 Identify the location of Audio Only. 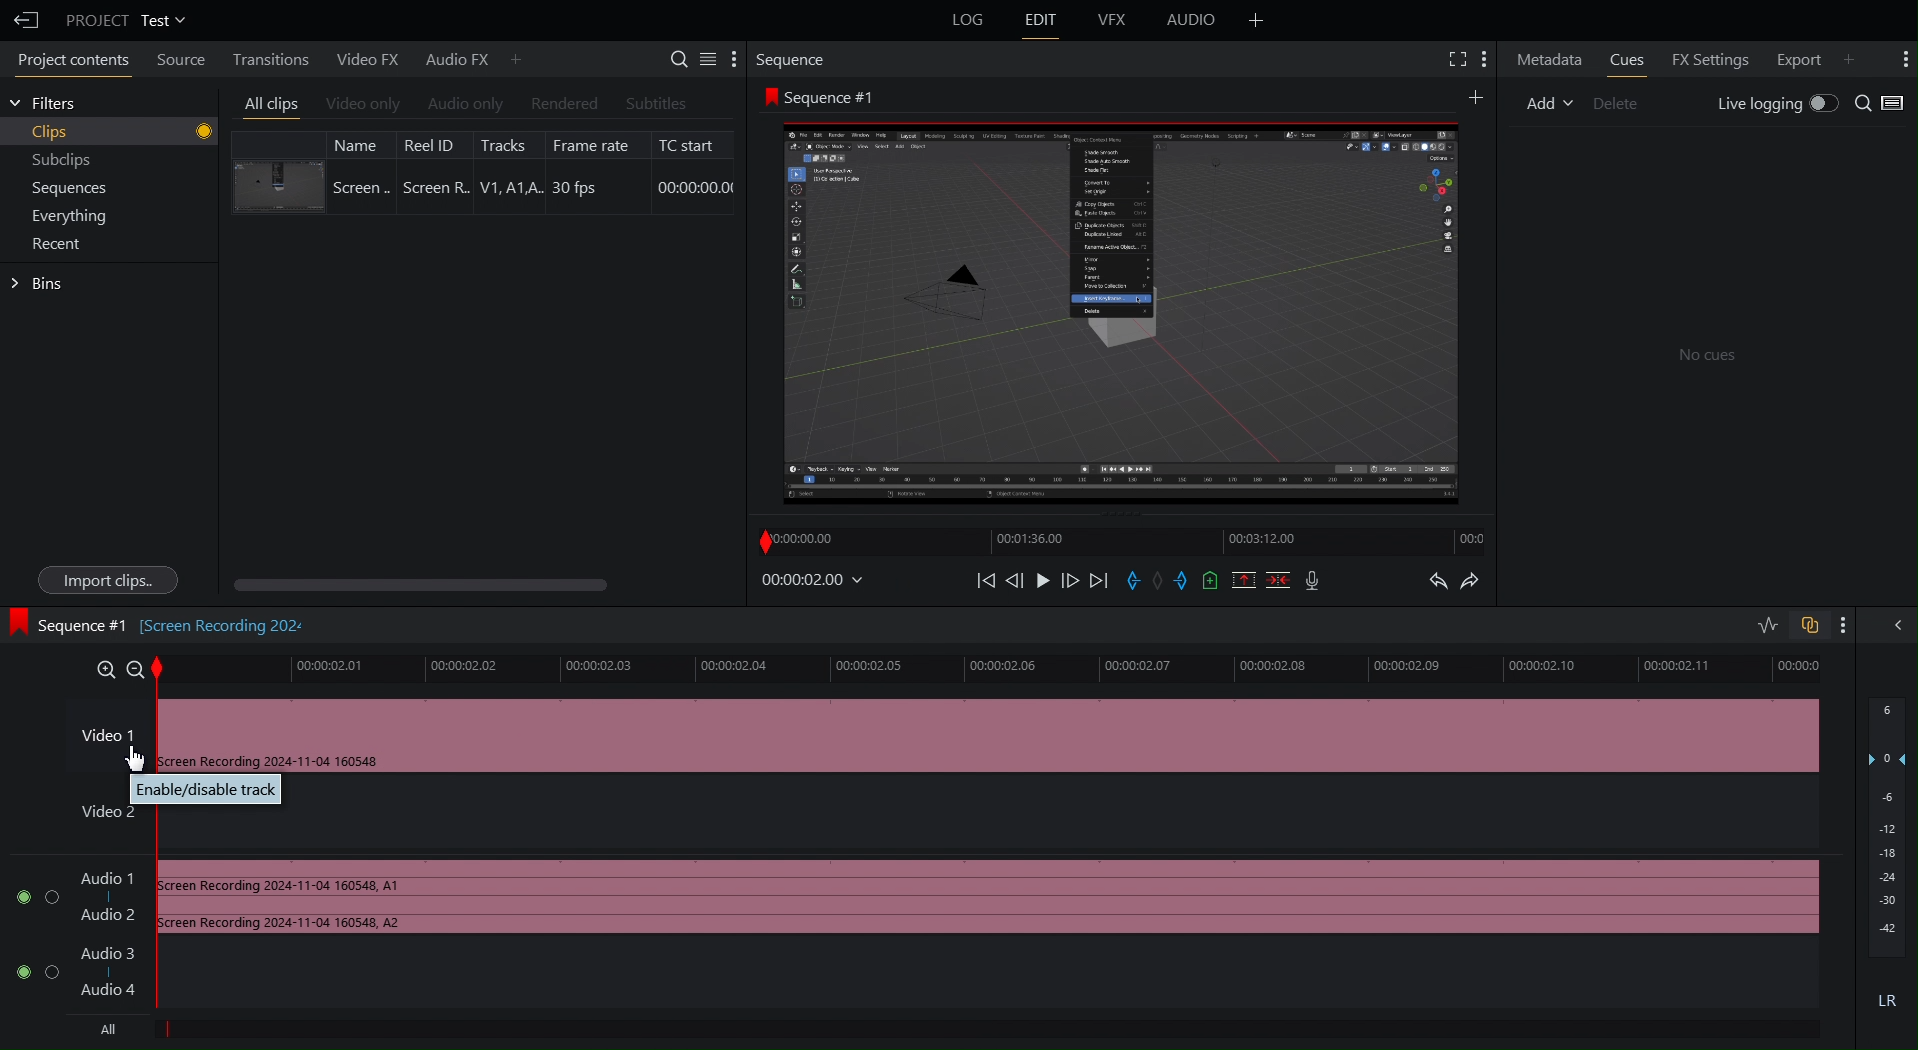
(463, 103).